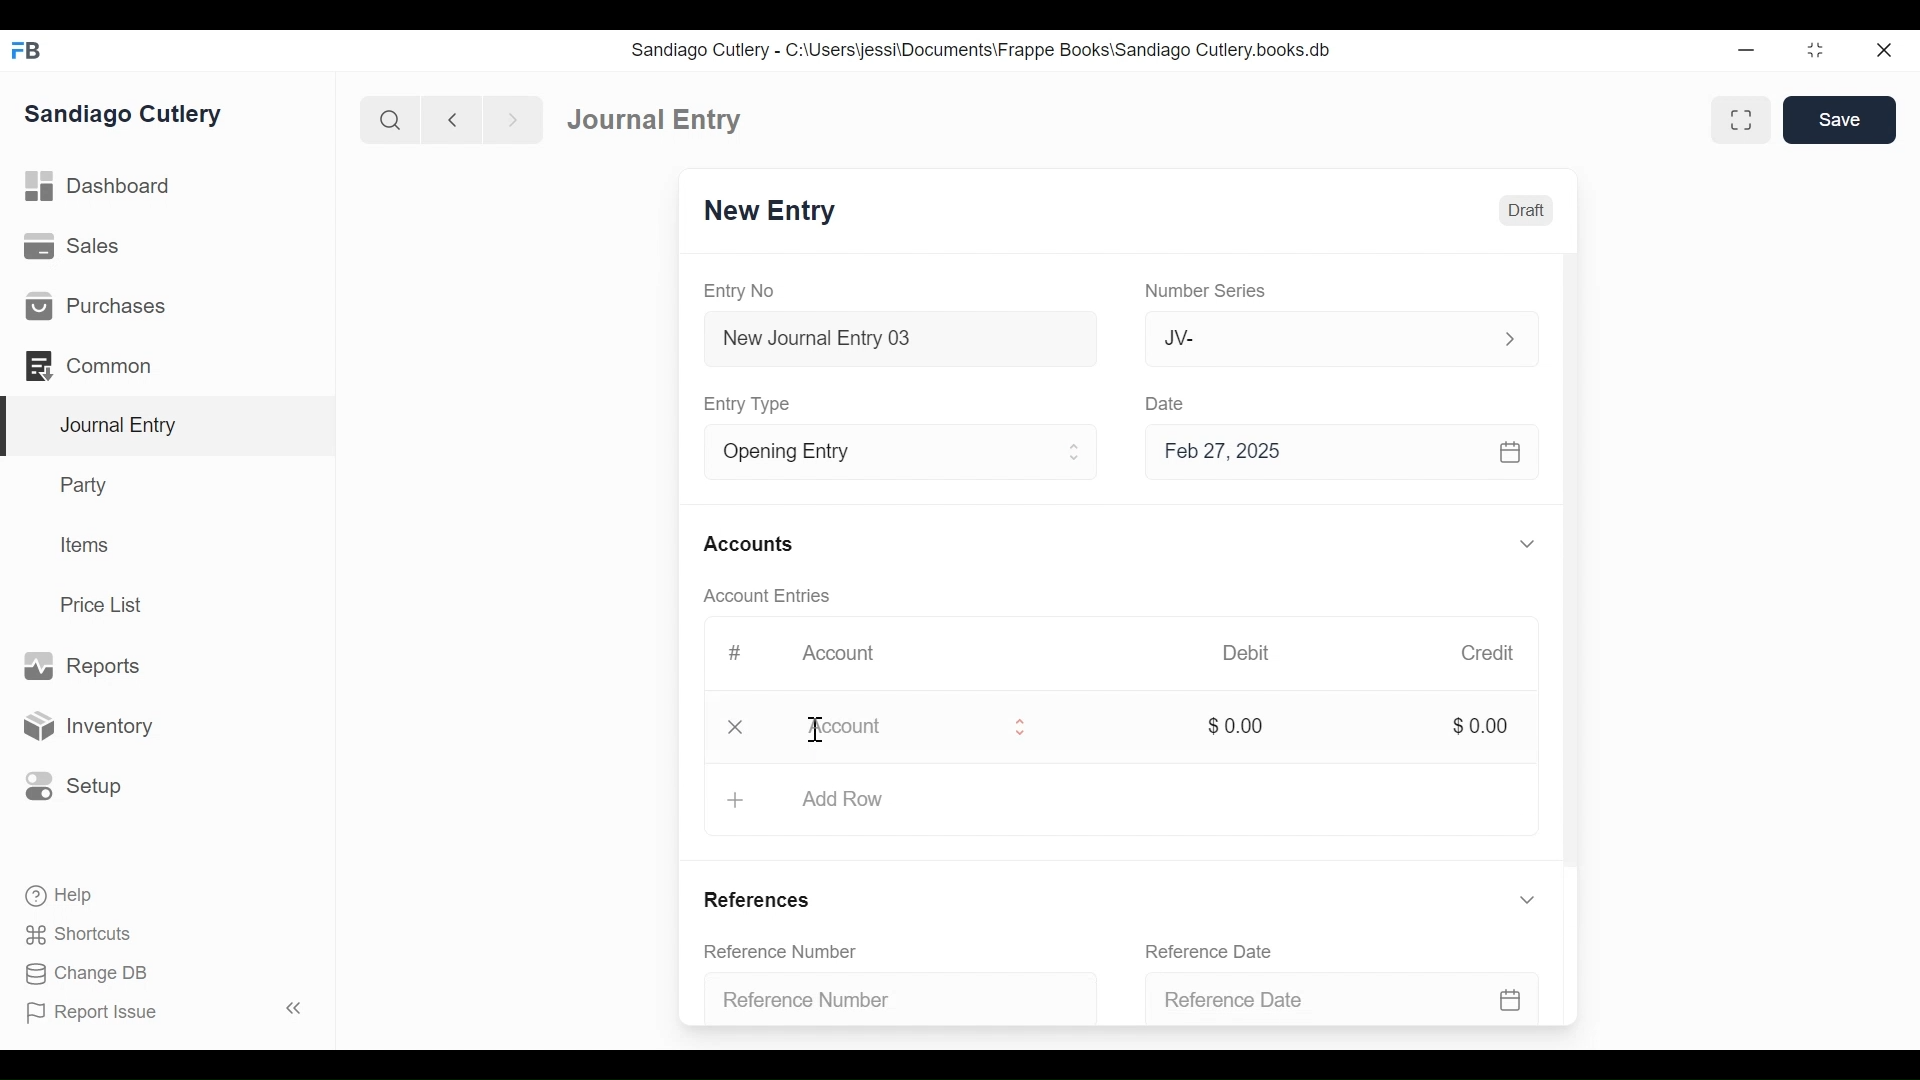 This screenshot has width=1920, height=1080. What do you see at coordinates (1507, 338) in the screenshot?
I see `Expand` at bounding box center [1507, 338].